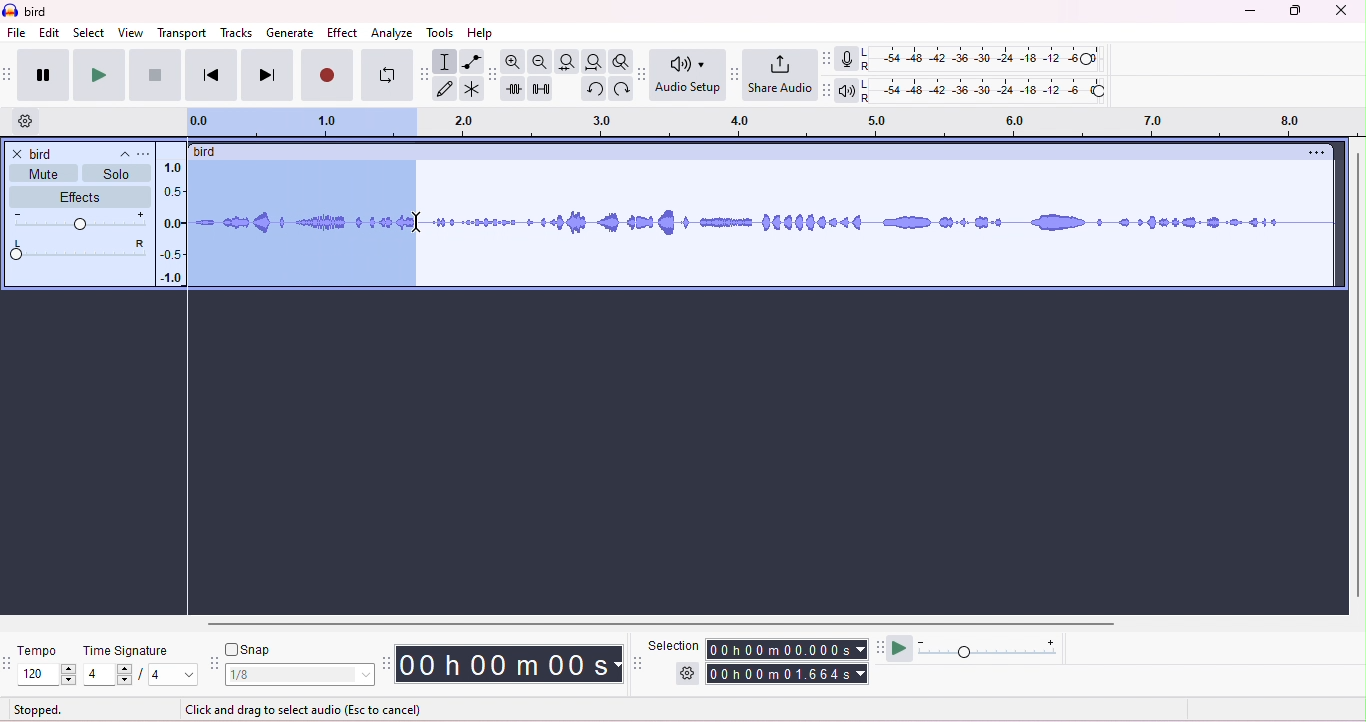  I want to click on dragging the waveform, so click(301, 222).